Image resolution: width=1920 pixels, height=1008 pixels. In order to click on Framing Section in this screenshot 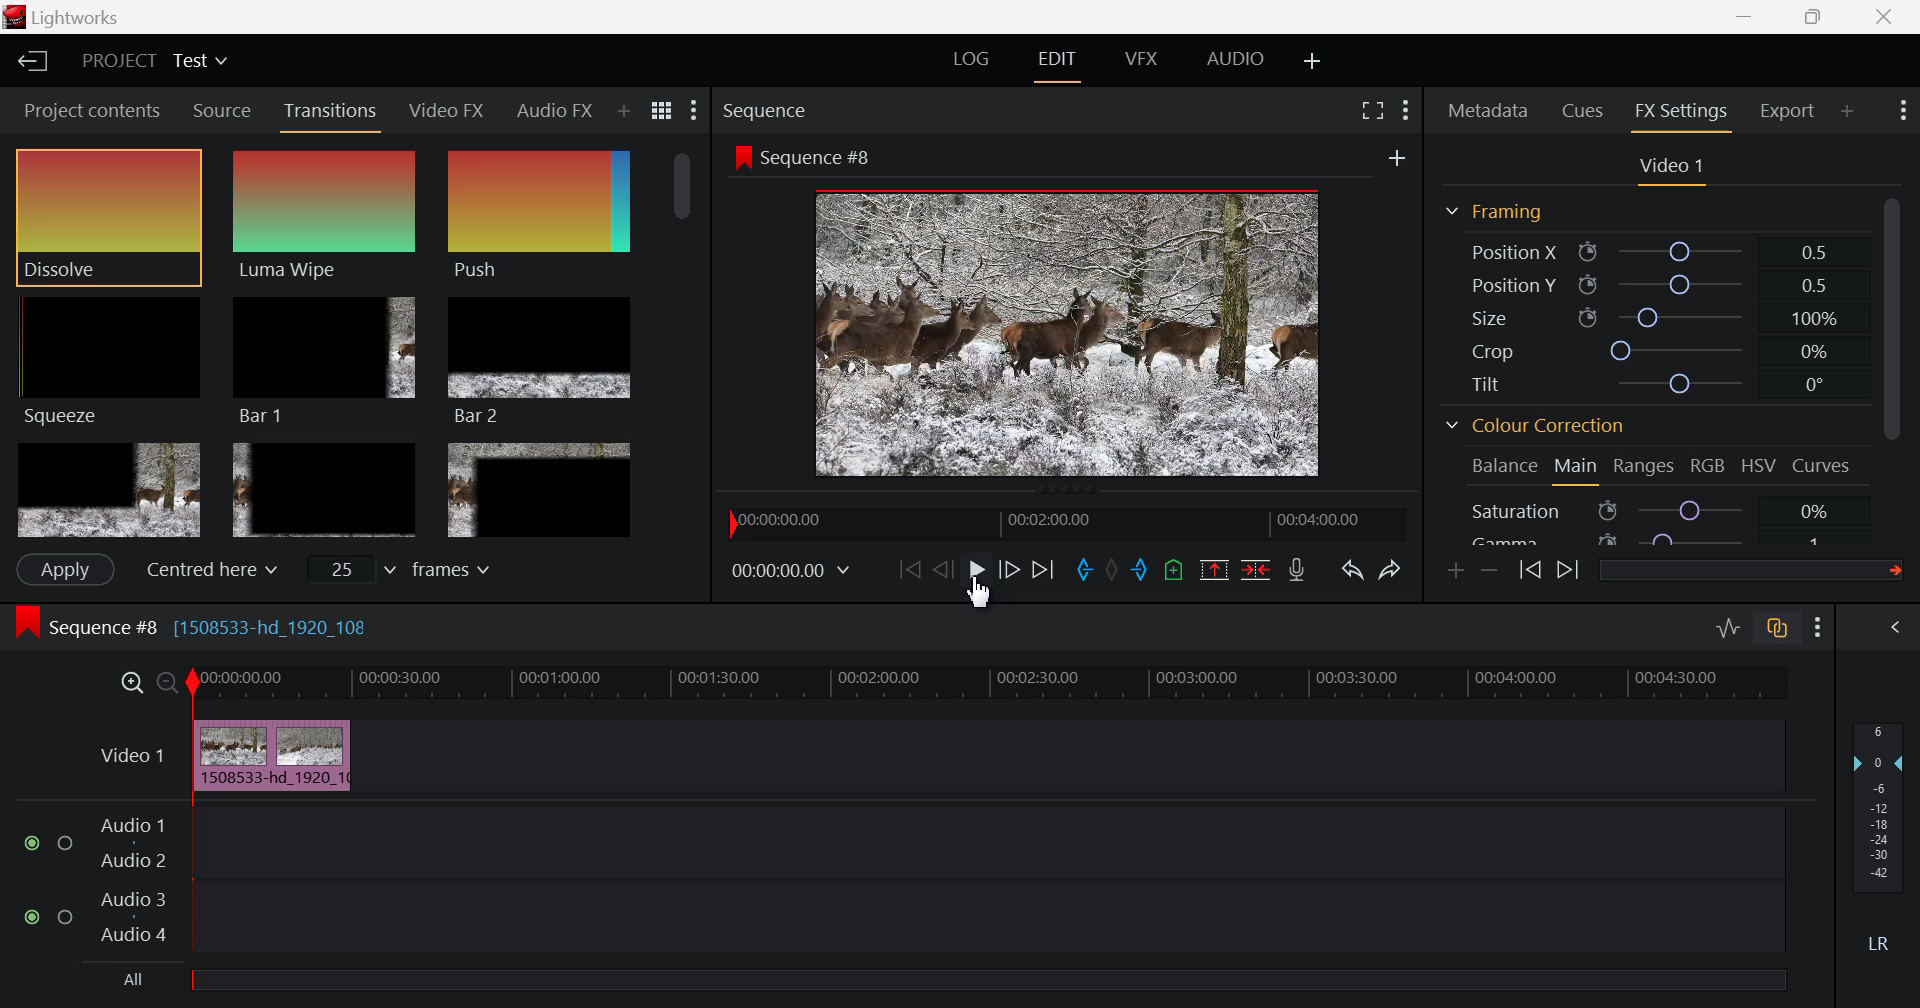, I will do `click(1494, 213)`.